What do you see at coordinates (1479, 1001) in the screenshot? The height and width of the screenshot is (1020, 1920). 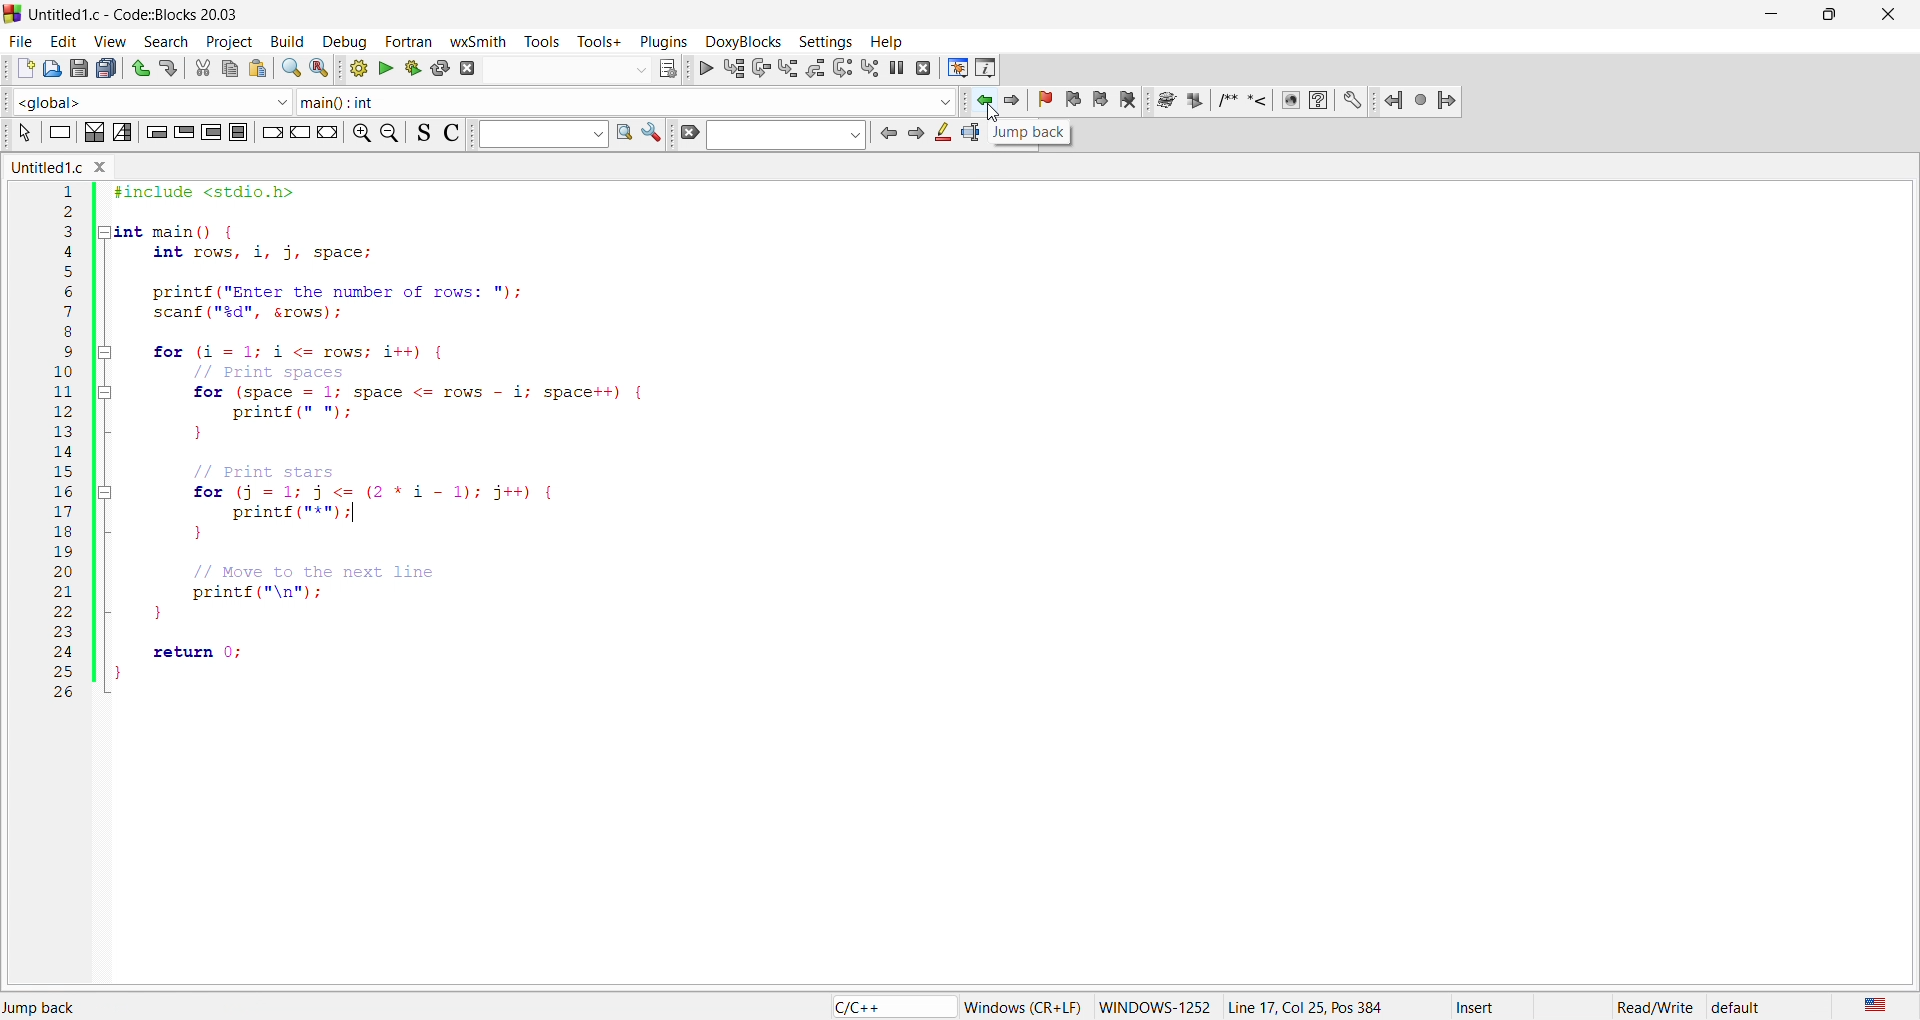 I see `insert` at bounding box center [1479, 1001].